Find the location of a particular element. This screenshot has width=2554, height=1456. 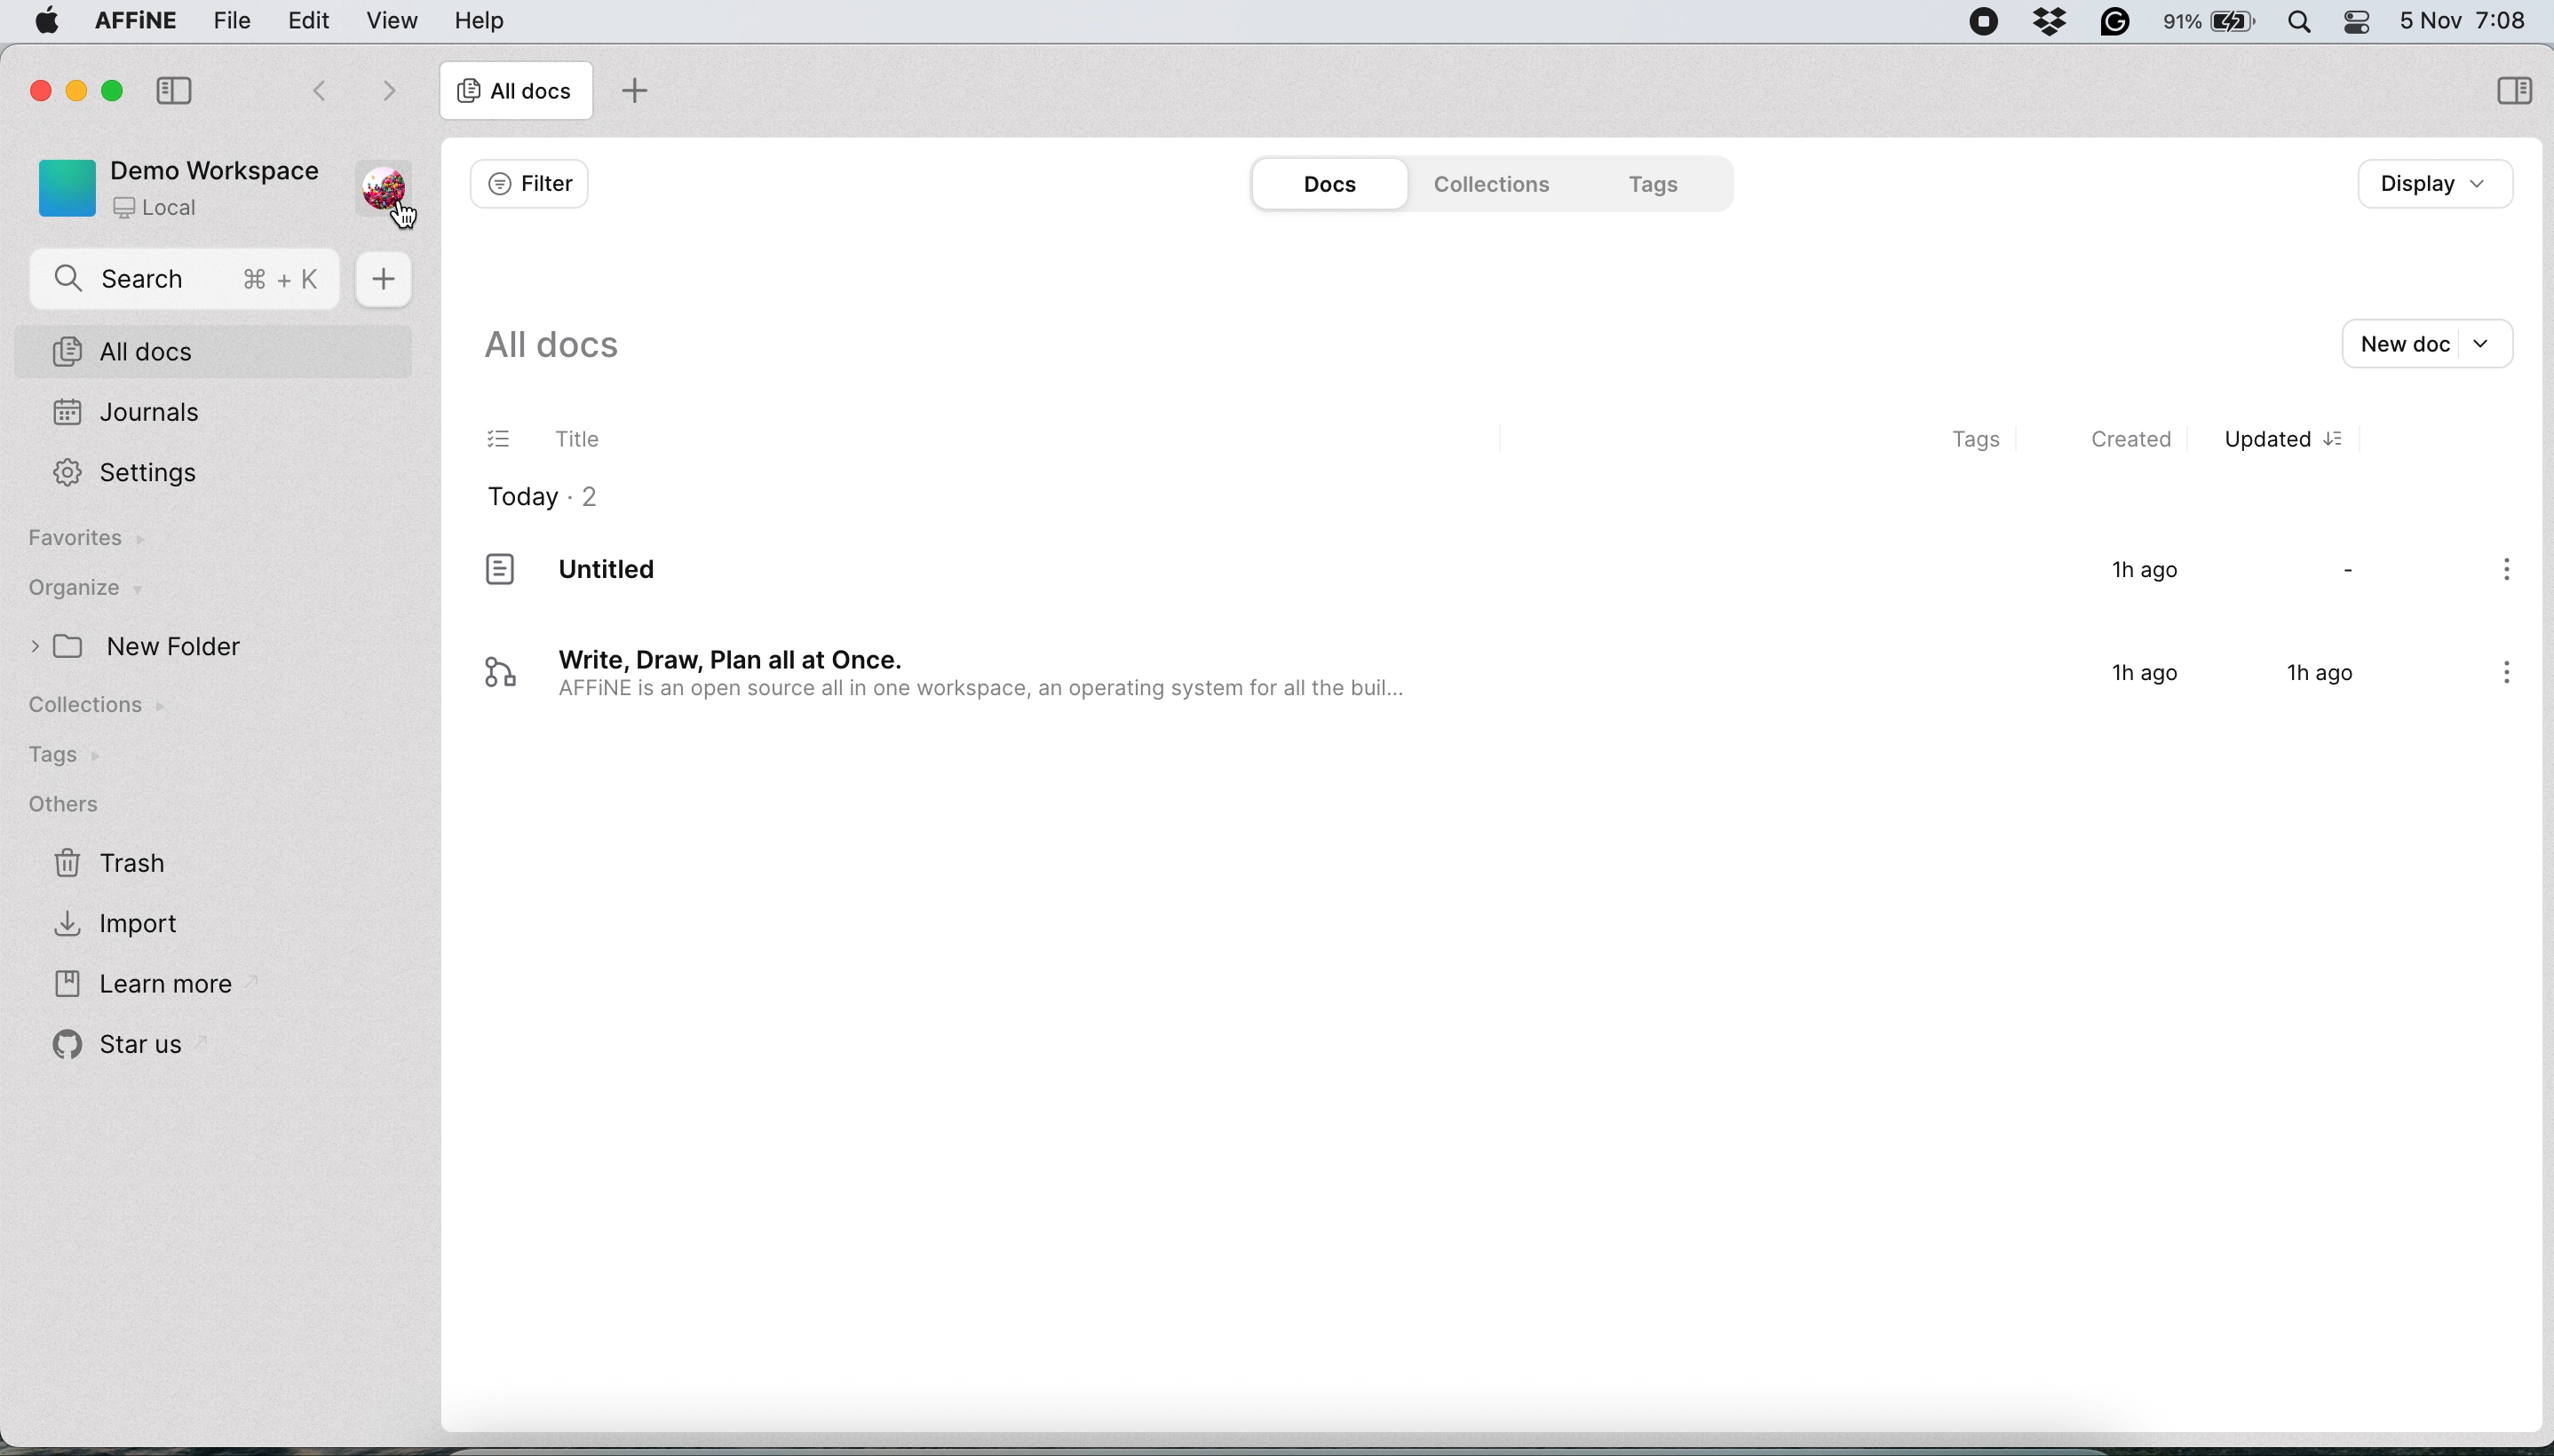

title is located at coordinates (545, 443).